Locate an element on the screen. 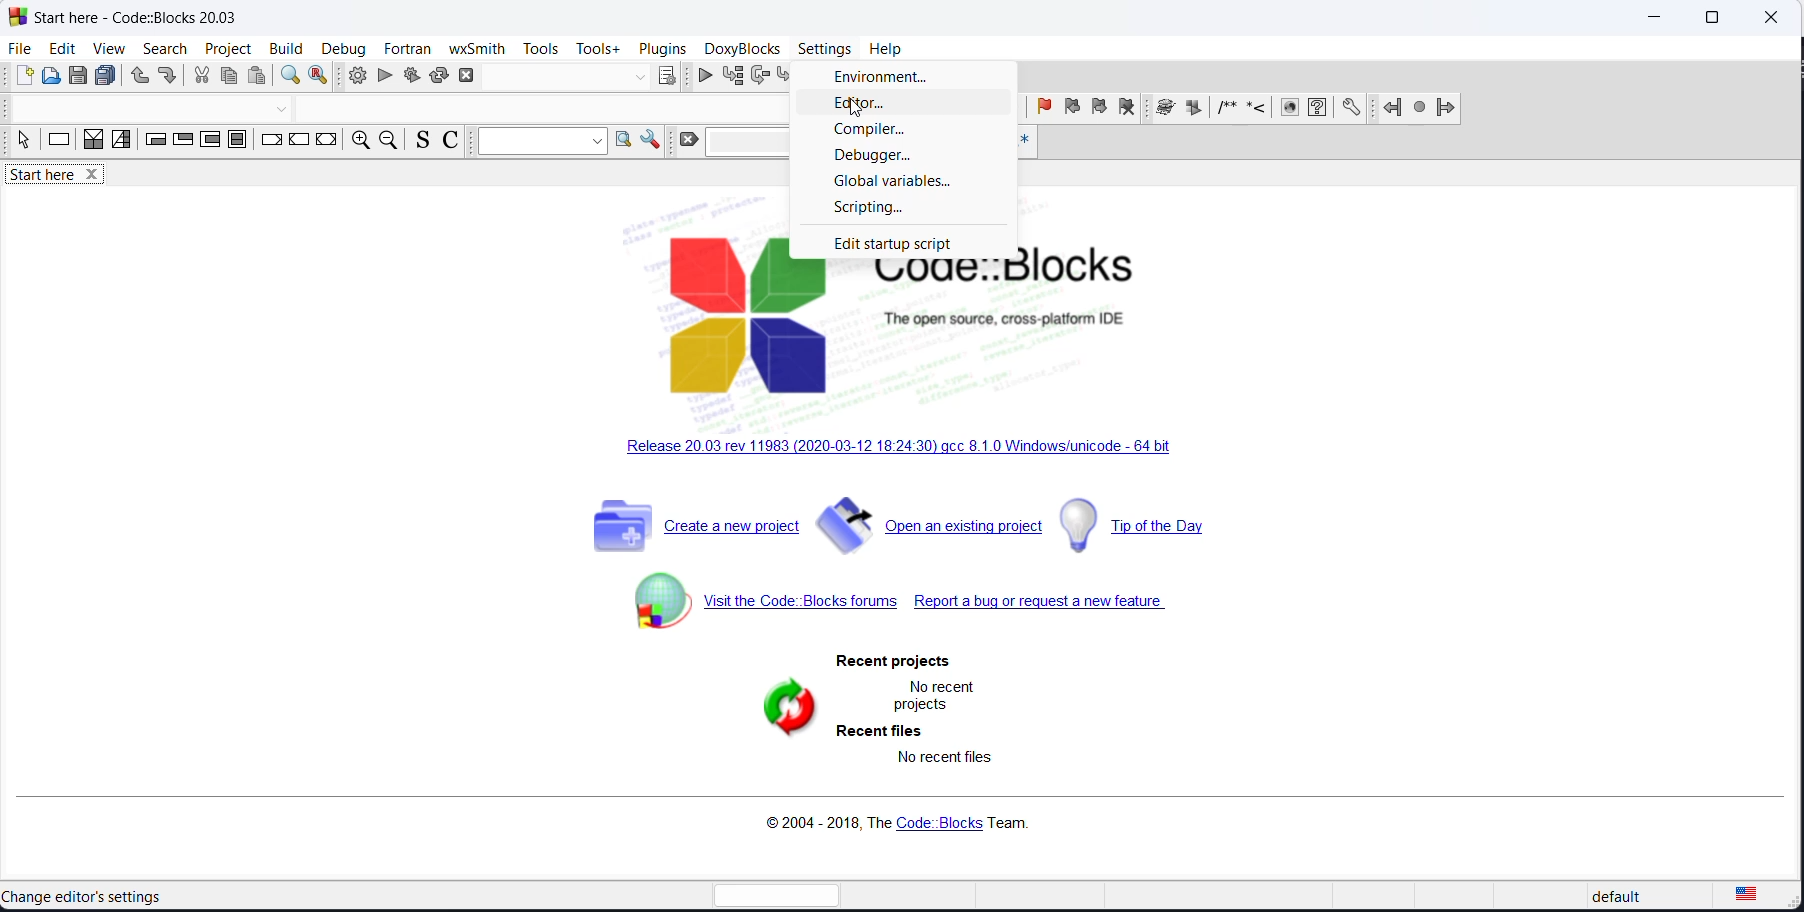 This screenshot has width=1804, height=912. settings is located at coordinates (652, 141).